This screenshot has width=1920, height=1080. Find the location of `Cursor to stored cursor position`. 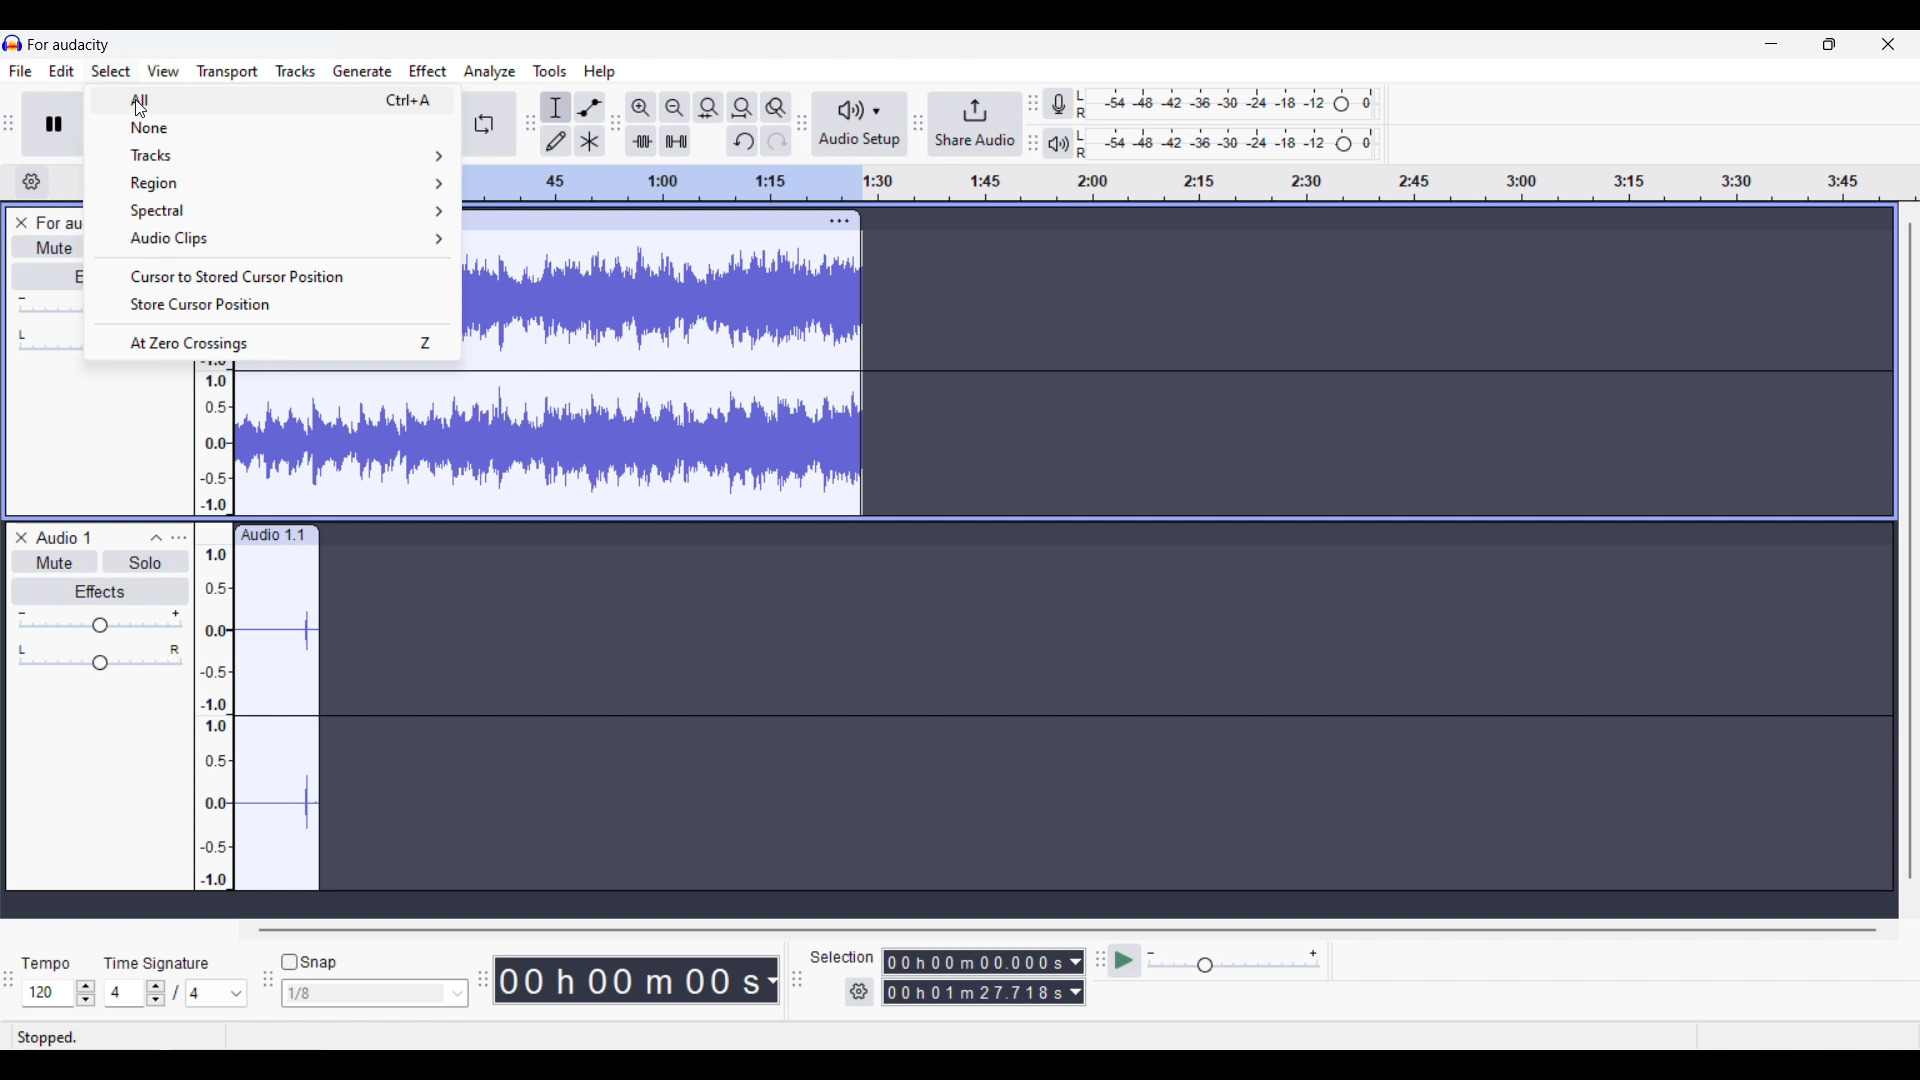

Cursor to stored cursor position is located at coordinates (273, 275).